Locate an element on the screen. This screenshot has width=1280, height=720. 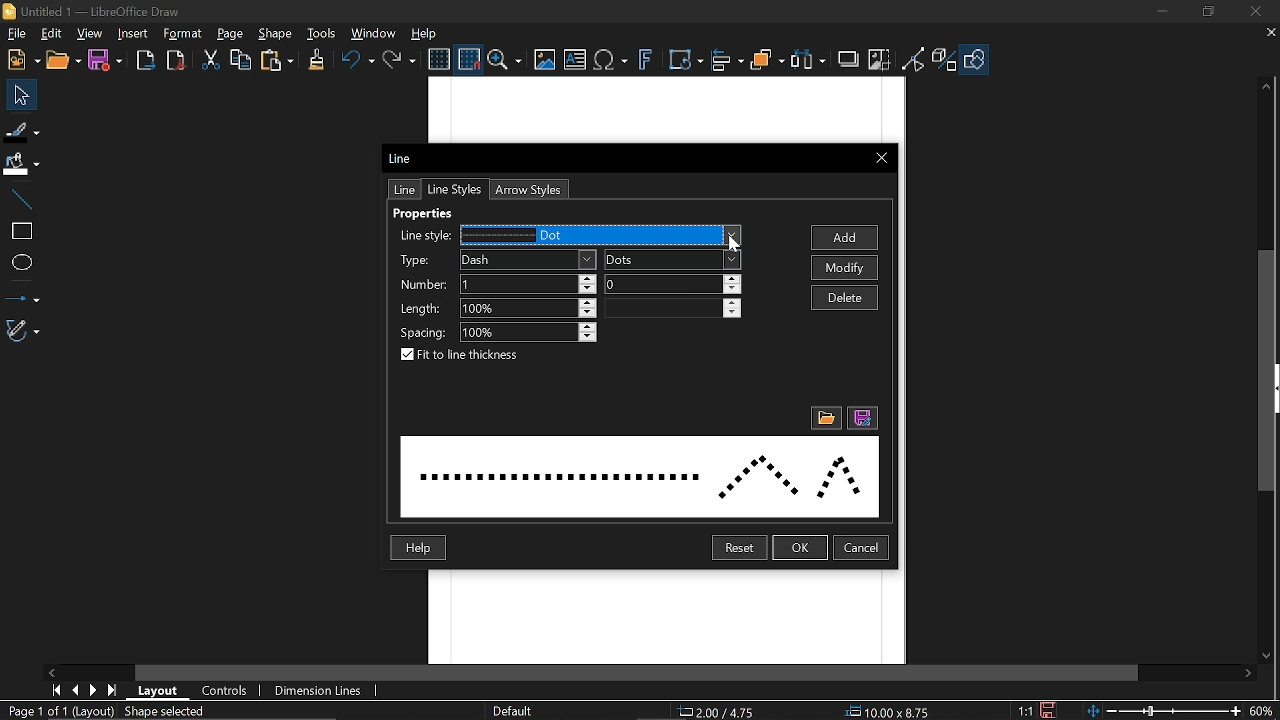
Length is located at coordinates (529, 309).